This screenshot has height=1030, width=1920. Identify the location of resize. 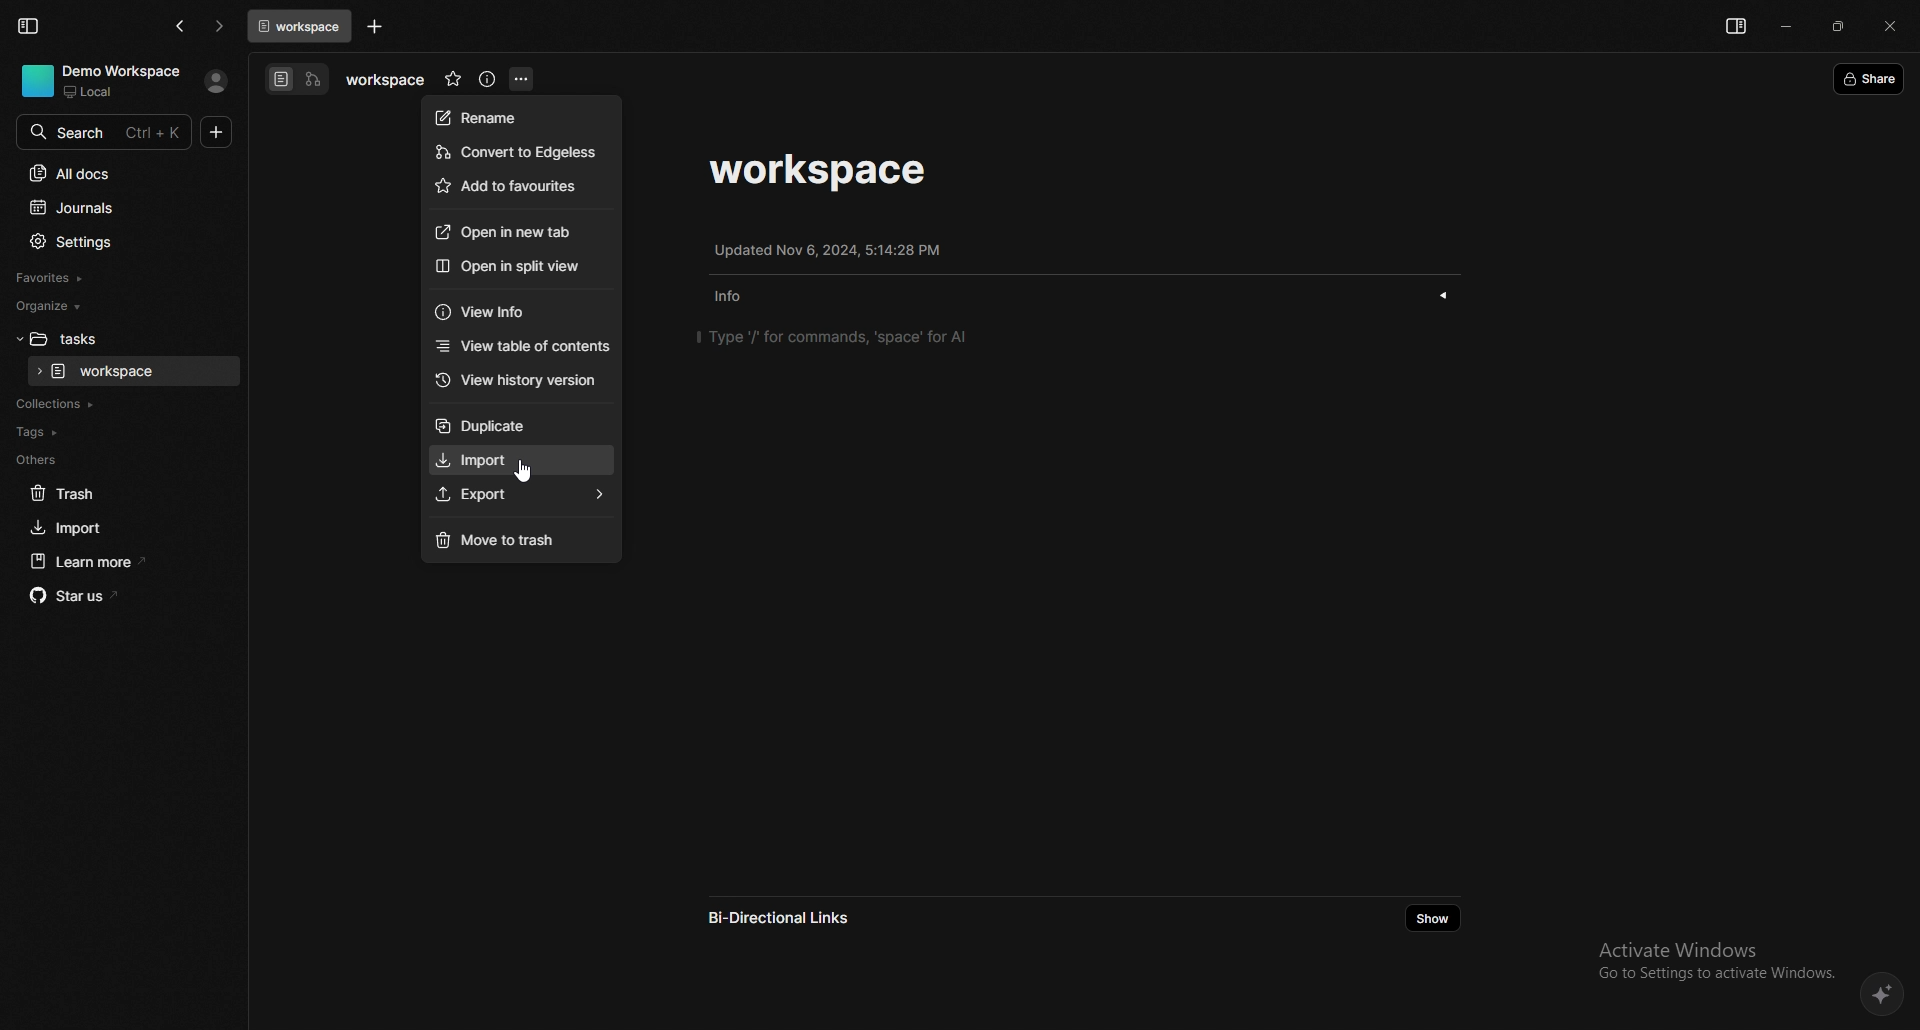
(1839, 27).